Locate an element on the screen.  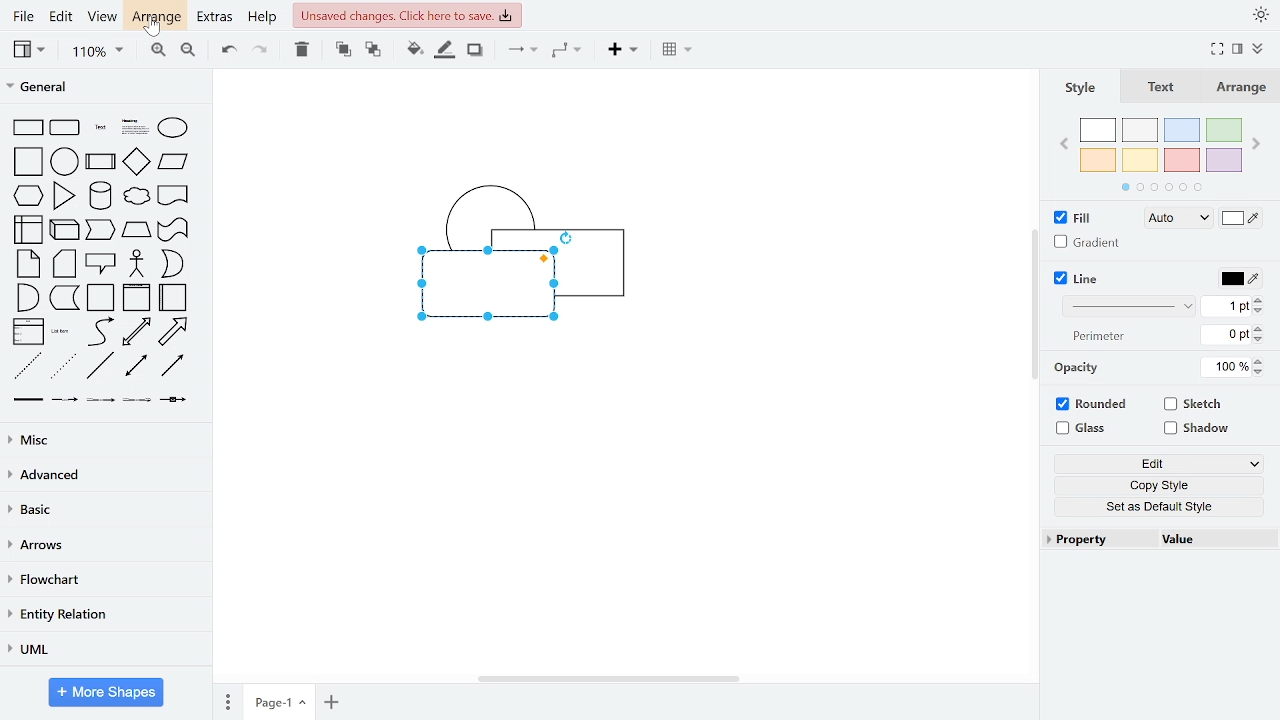
100% is located at coordinates (1226, 366).